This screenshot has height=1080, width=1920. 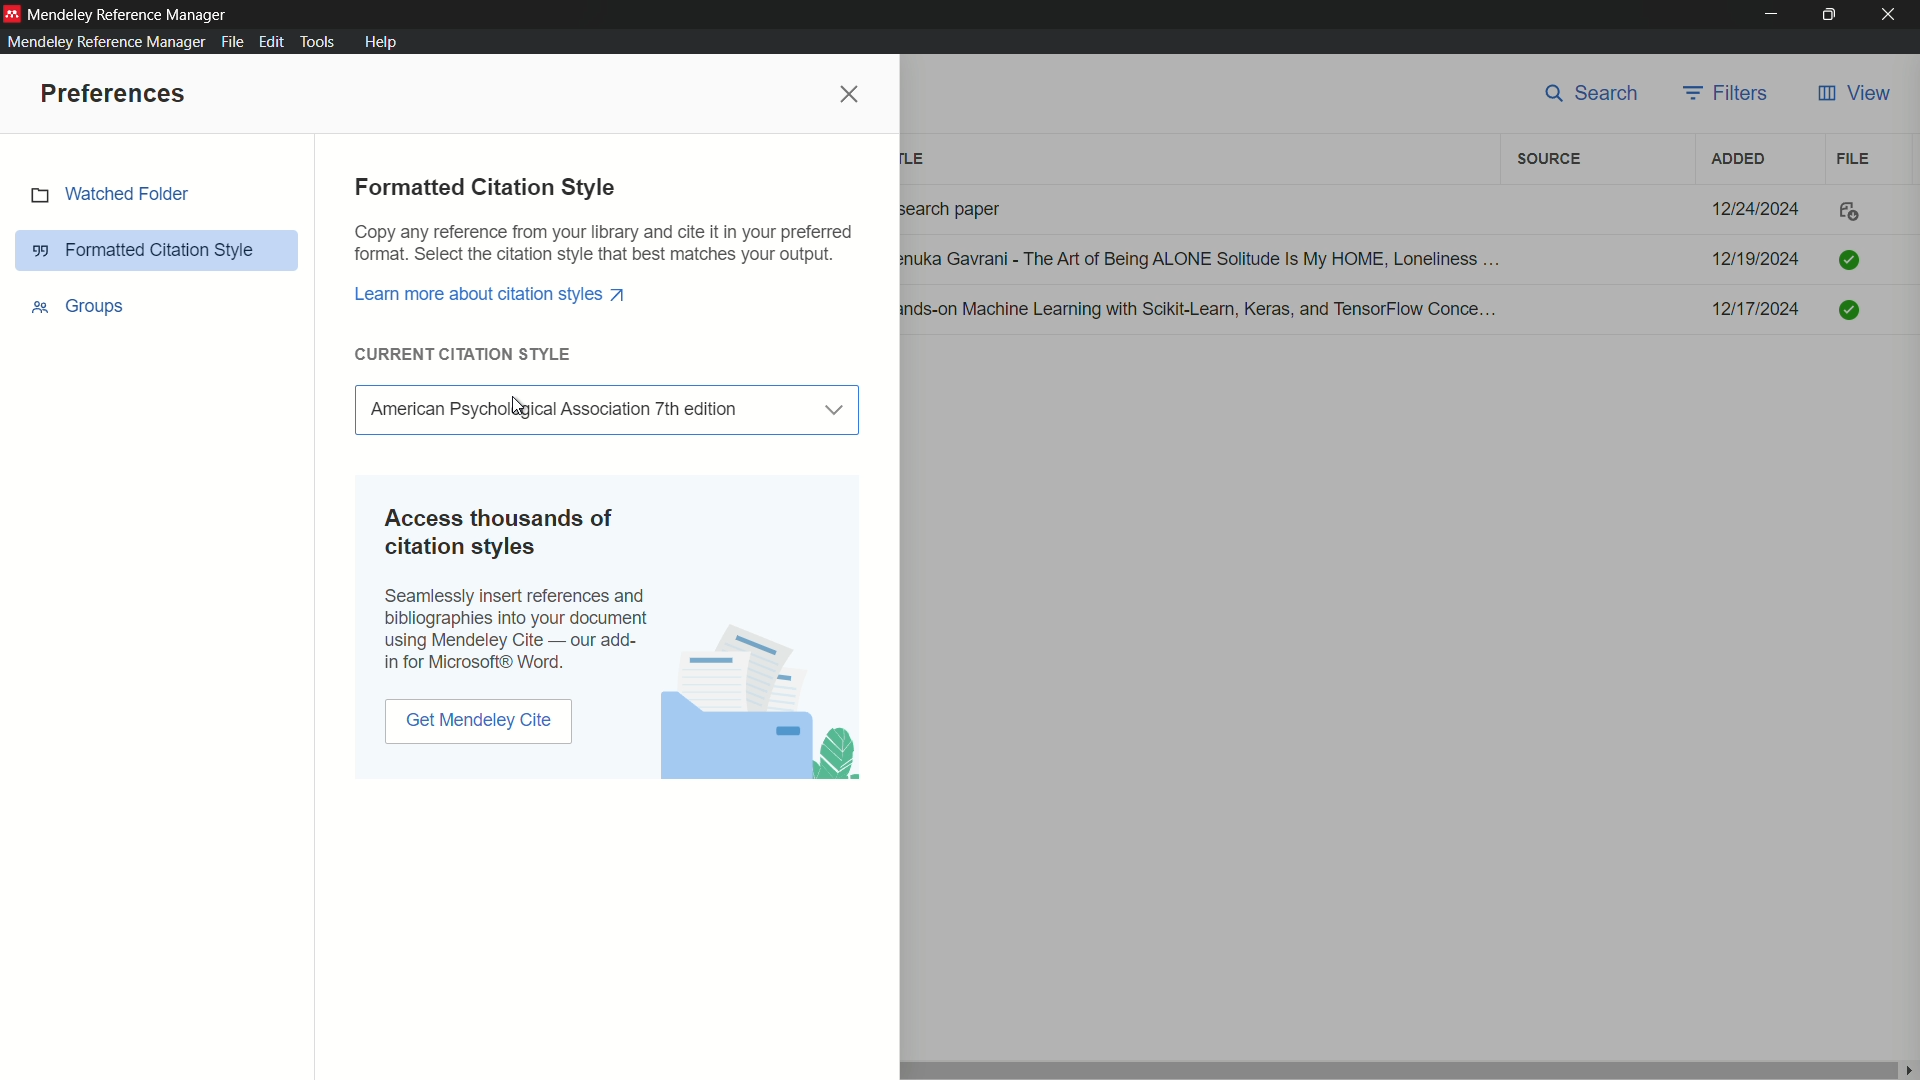 I want to click on file menu, so click(x=229, y=42).